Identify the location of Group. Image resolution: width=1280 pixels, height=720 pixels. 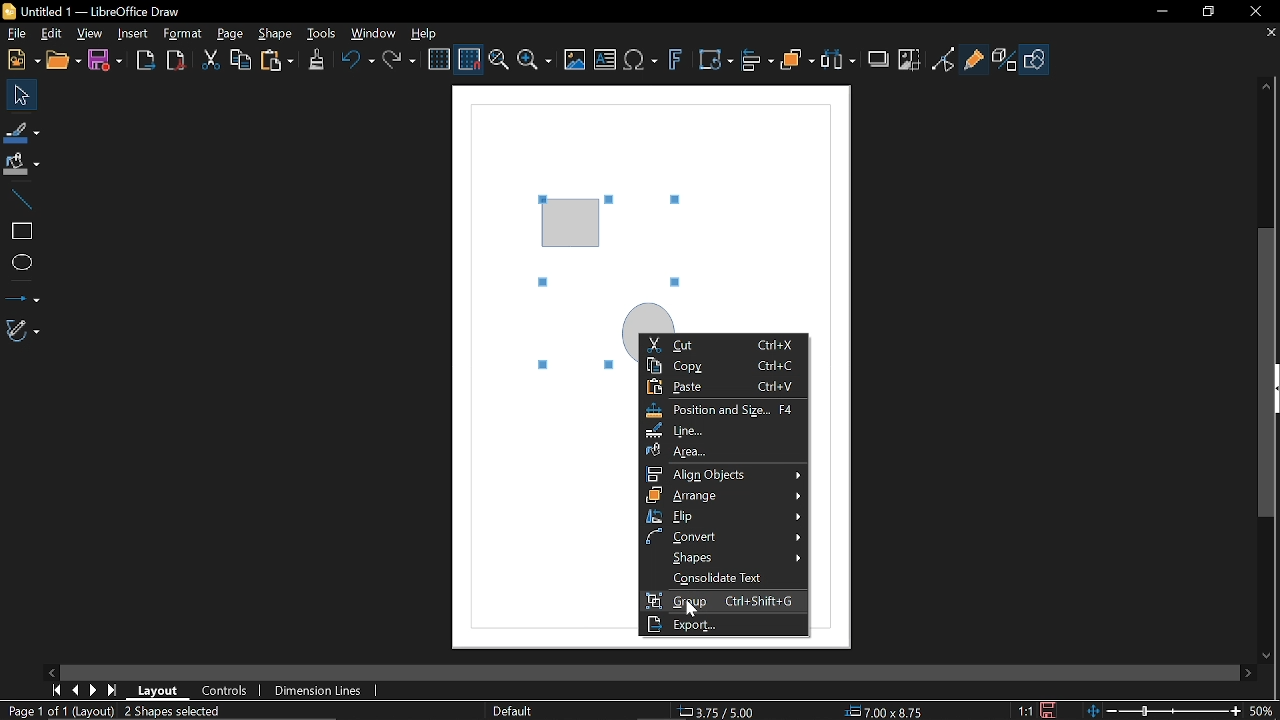
(723, 601).